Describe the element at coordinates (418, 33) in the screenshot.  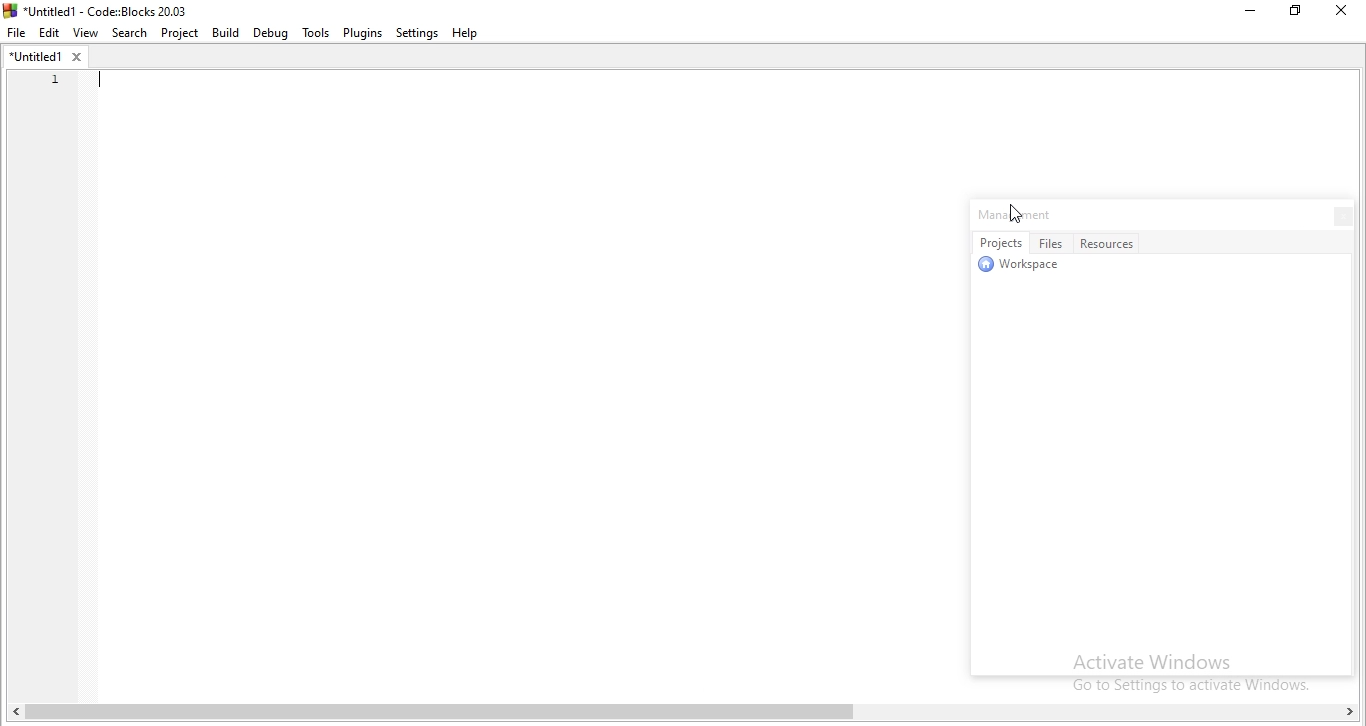
I see `Settings ` at that location.